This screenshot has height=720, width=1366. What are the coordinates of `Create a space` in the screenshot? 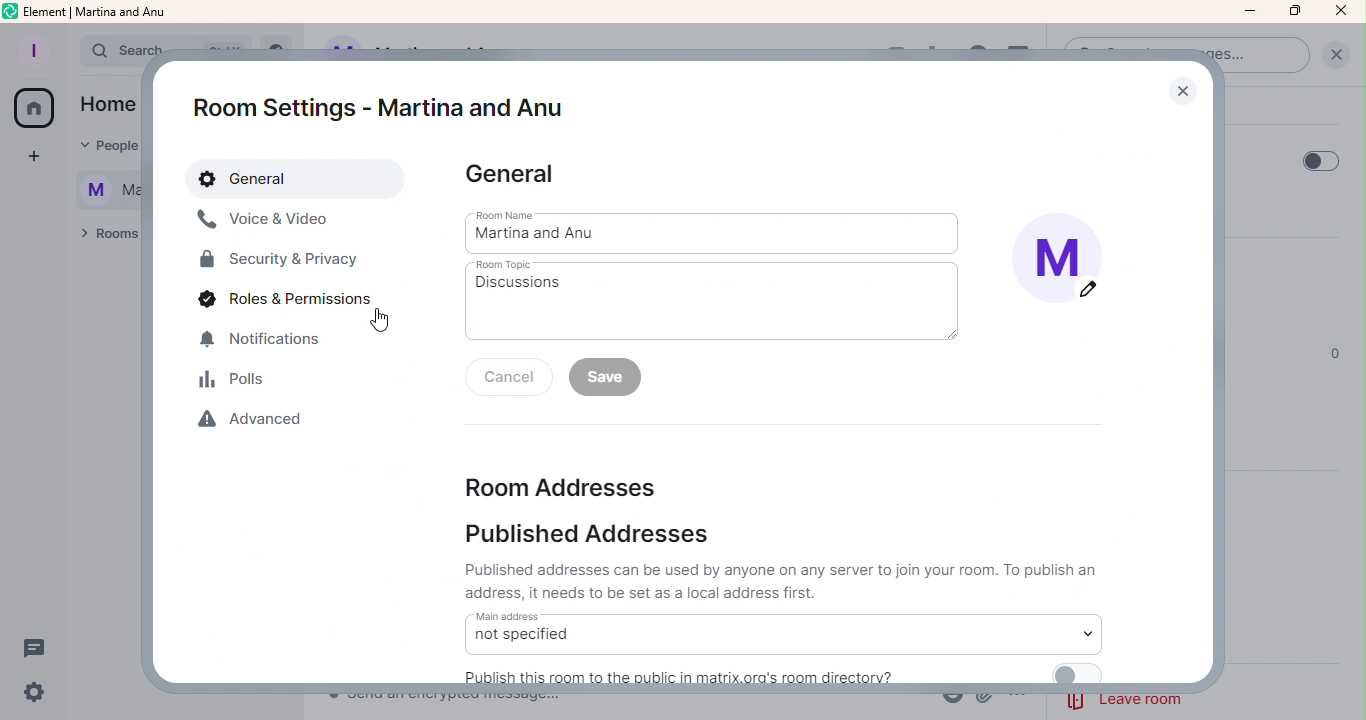 It's located at (29, 157).